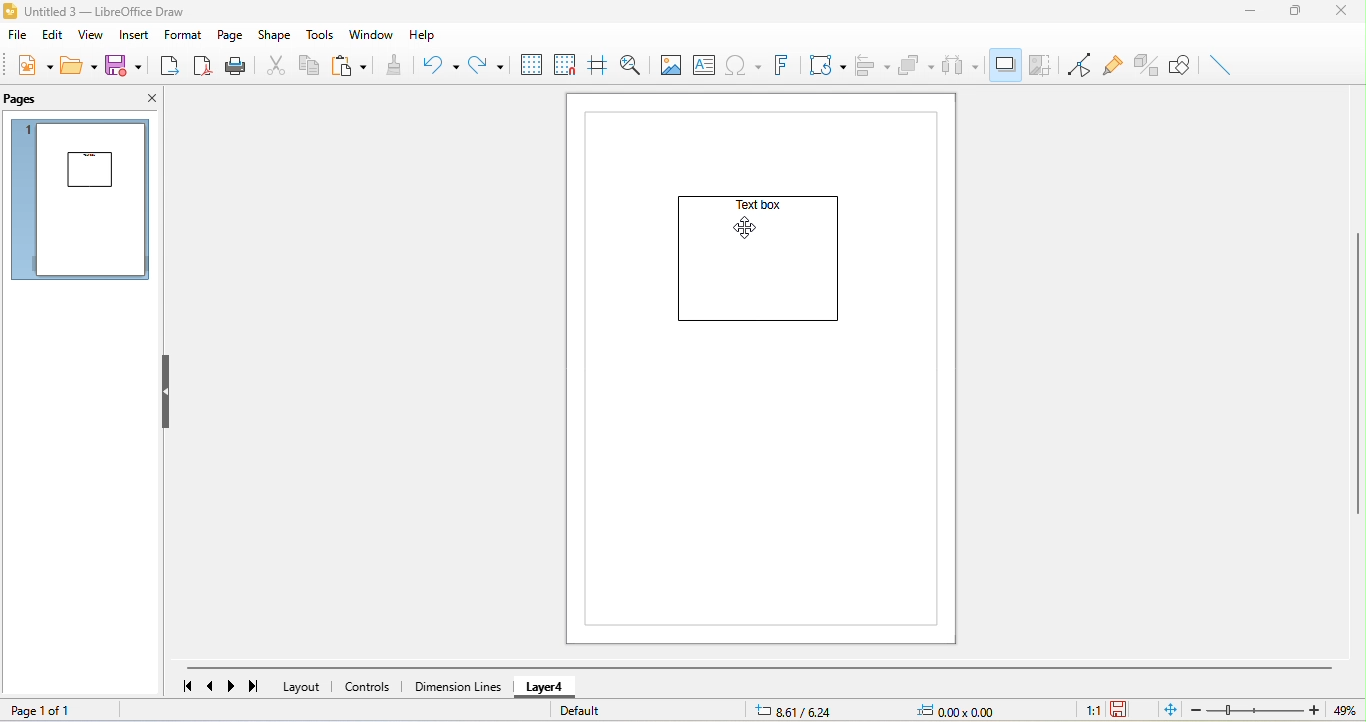 The height and width of the screenshot is (722, 1366). I want to click on snap to grids, so click(568, 64).